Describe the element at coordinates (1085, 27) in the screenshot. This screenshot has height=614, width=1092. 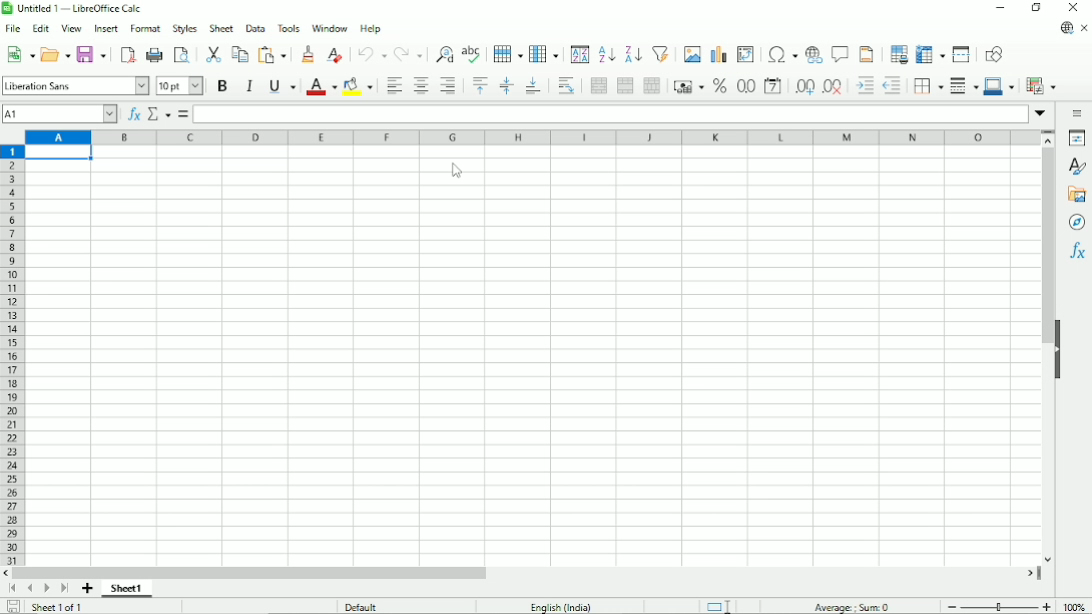
I see `Close document` at that location.